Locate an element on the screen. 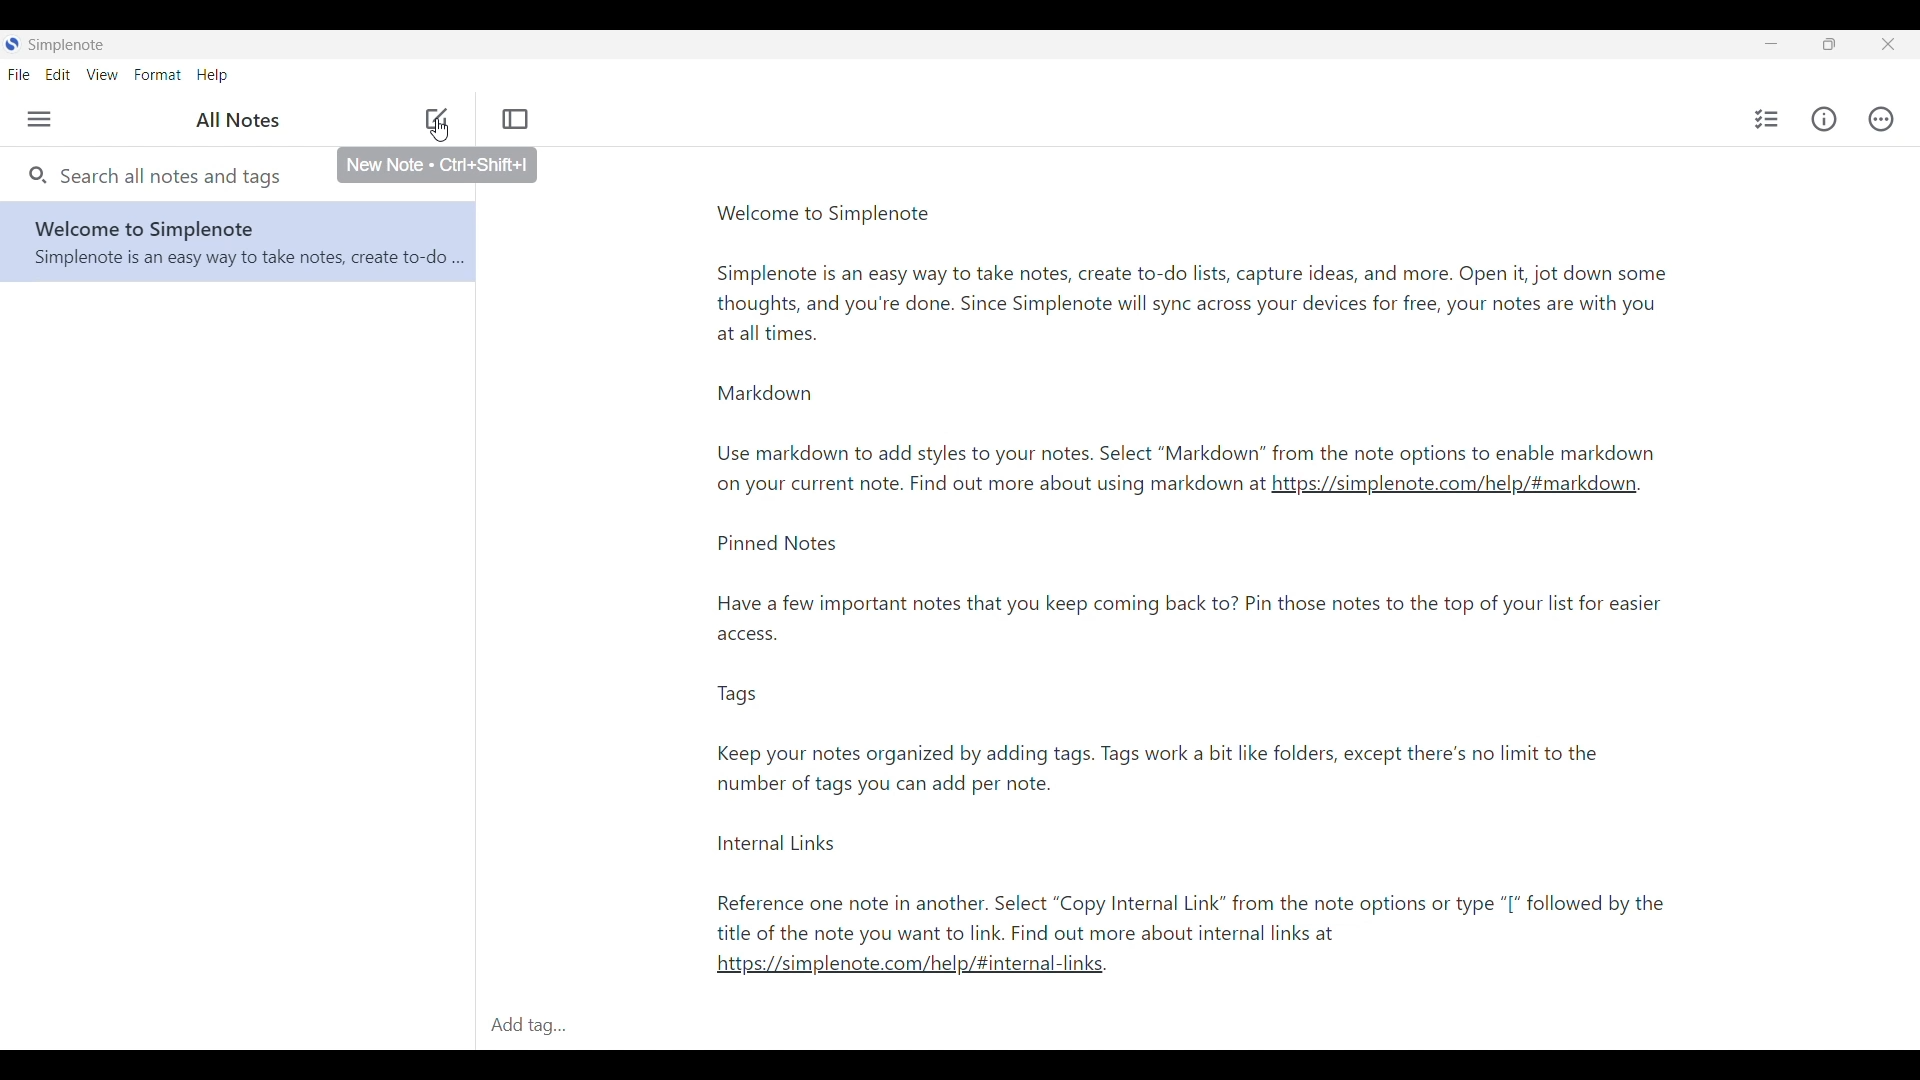 The image size is (1920, 1080). Minimize is located at coordinates (1772, 44).